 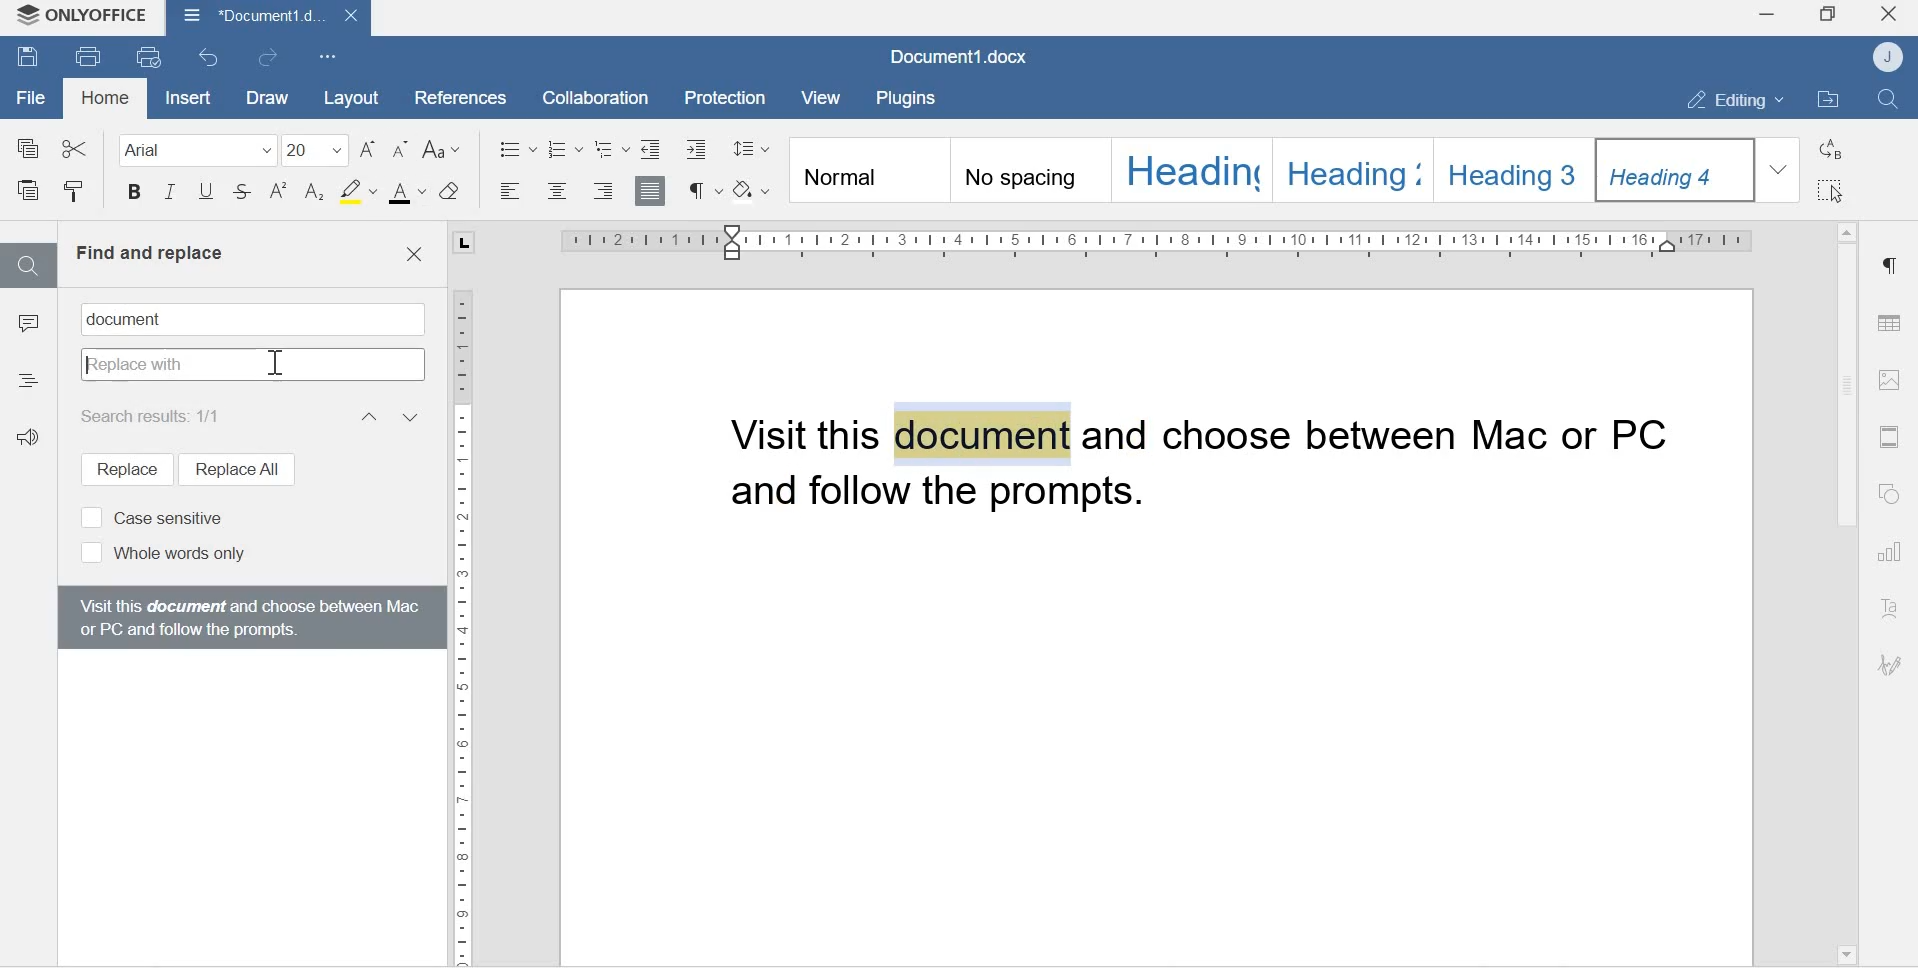 I want to click on Decrease indent, so click(x=651, y=147).